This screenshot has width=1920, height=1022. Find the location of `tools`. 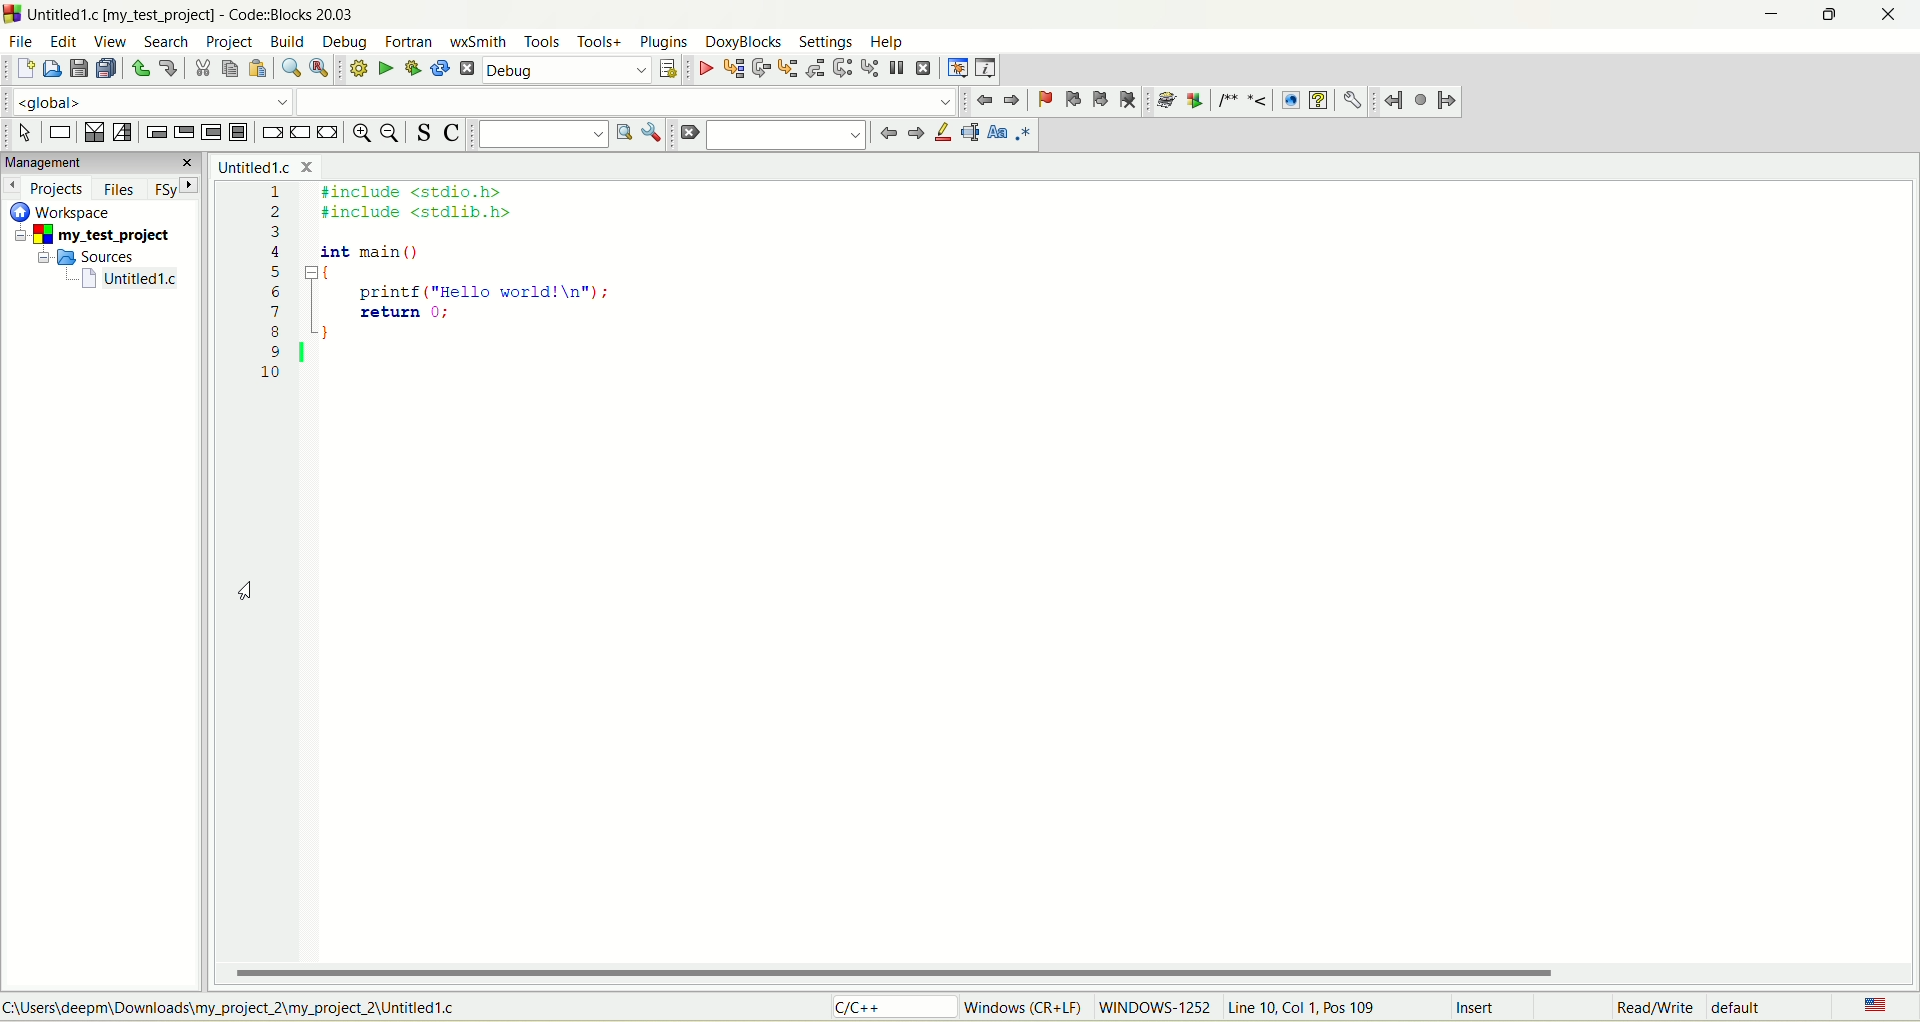

tools is located at coordinates (540, 41).